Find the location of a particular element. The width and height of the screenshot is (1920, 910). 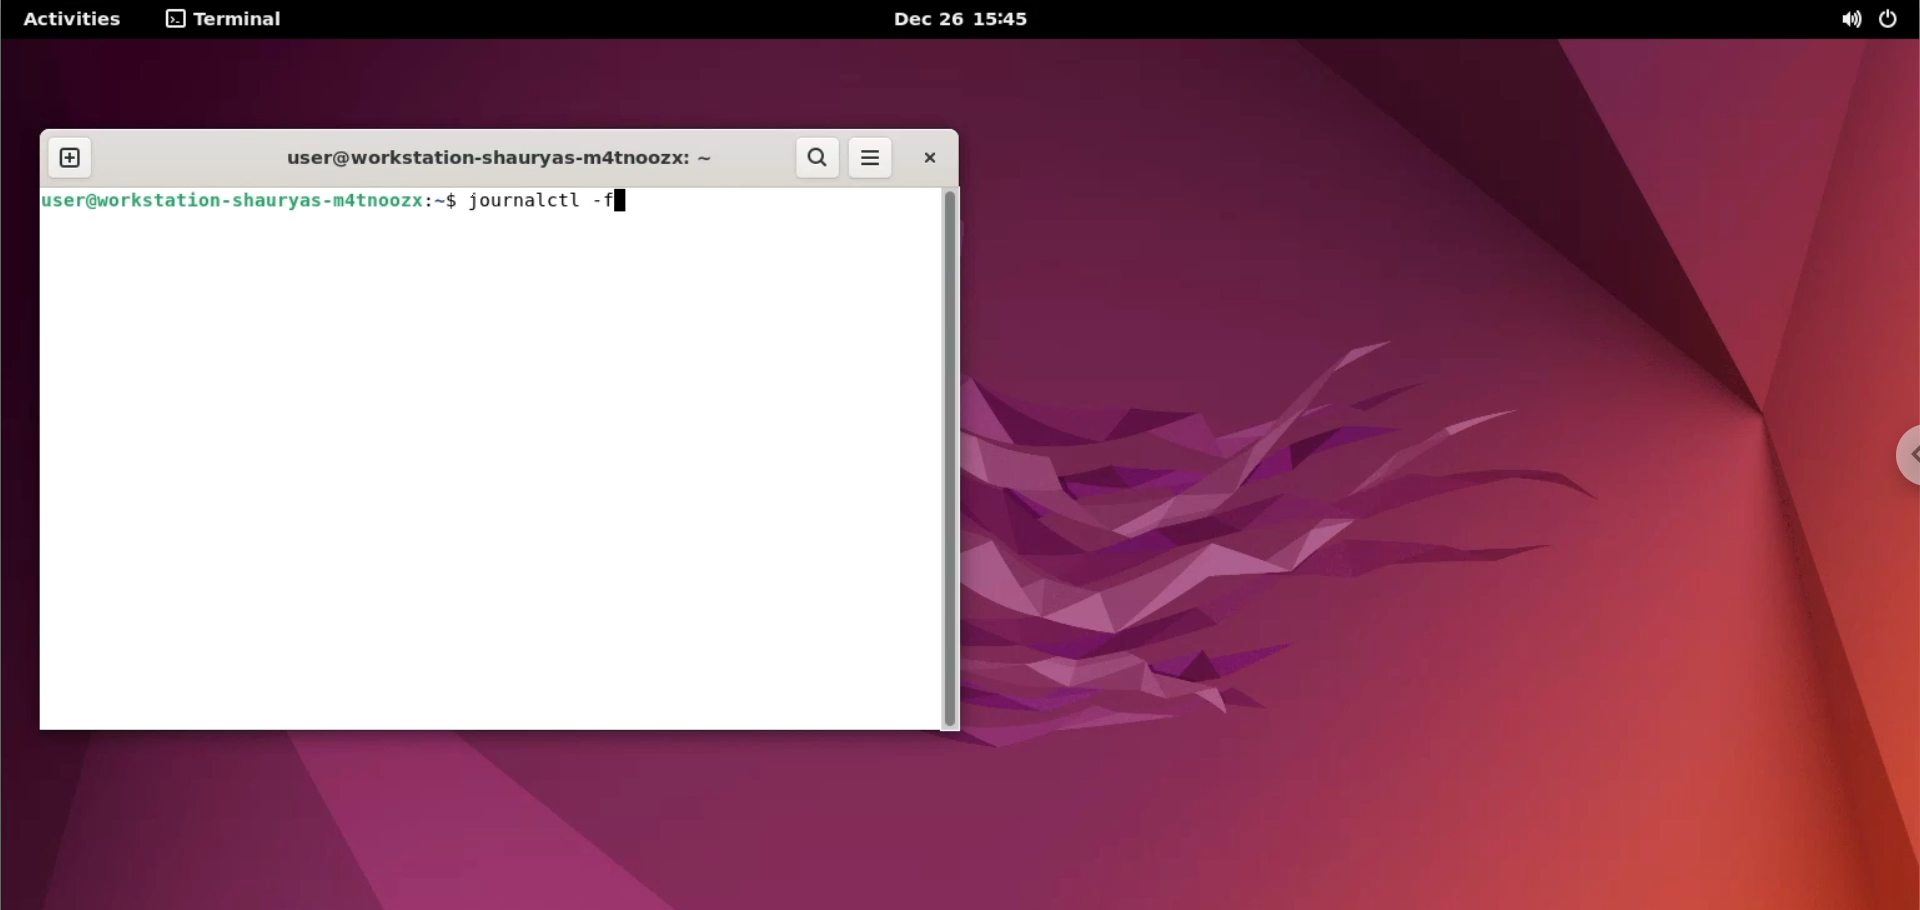

user@workstation-shaurya-m4tnoozx:~$ is located at coordinates (251, 203).